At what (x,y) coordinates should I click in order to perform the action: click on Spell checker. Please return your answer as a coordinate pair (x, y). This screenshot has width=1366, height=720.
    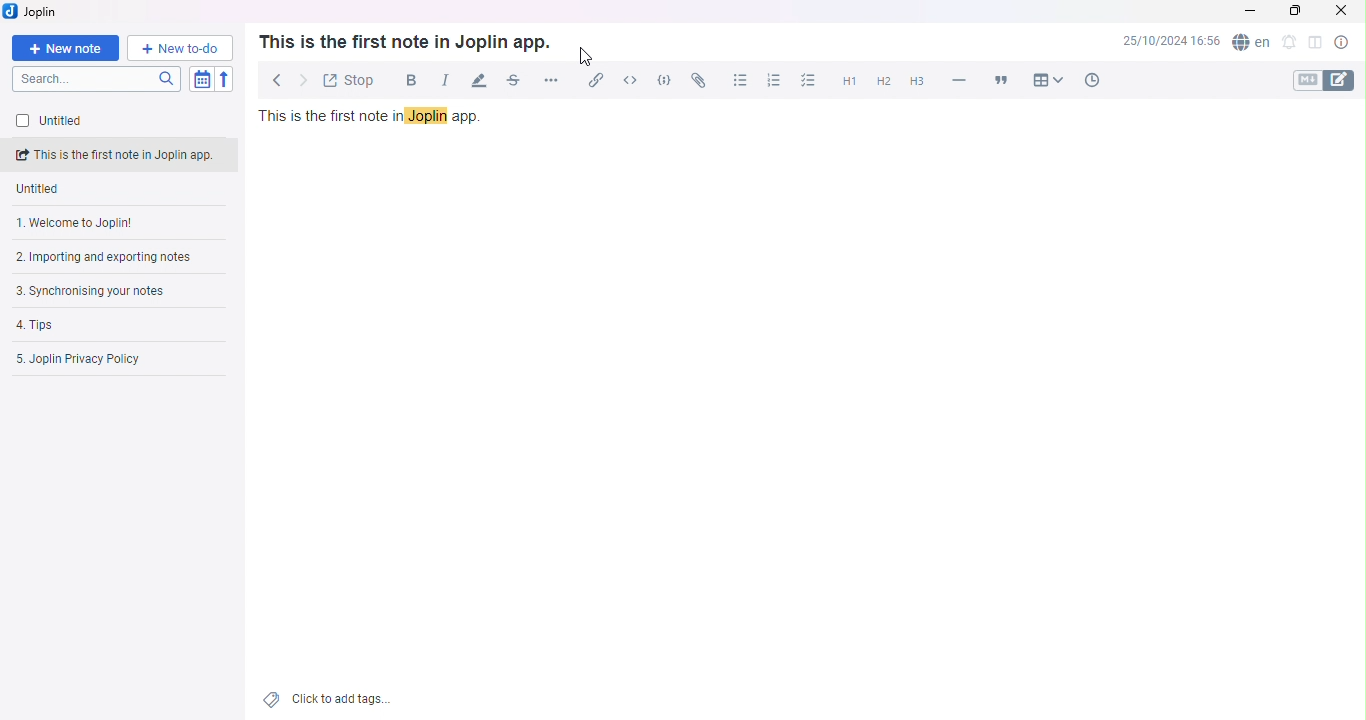
    Looking at the image, I should click on (1250, 45).